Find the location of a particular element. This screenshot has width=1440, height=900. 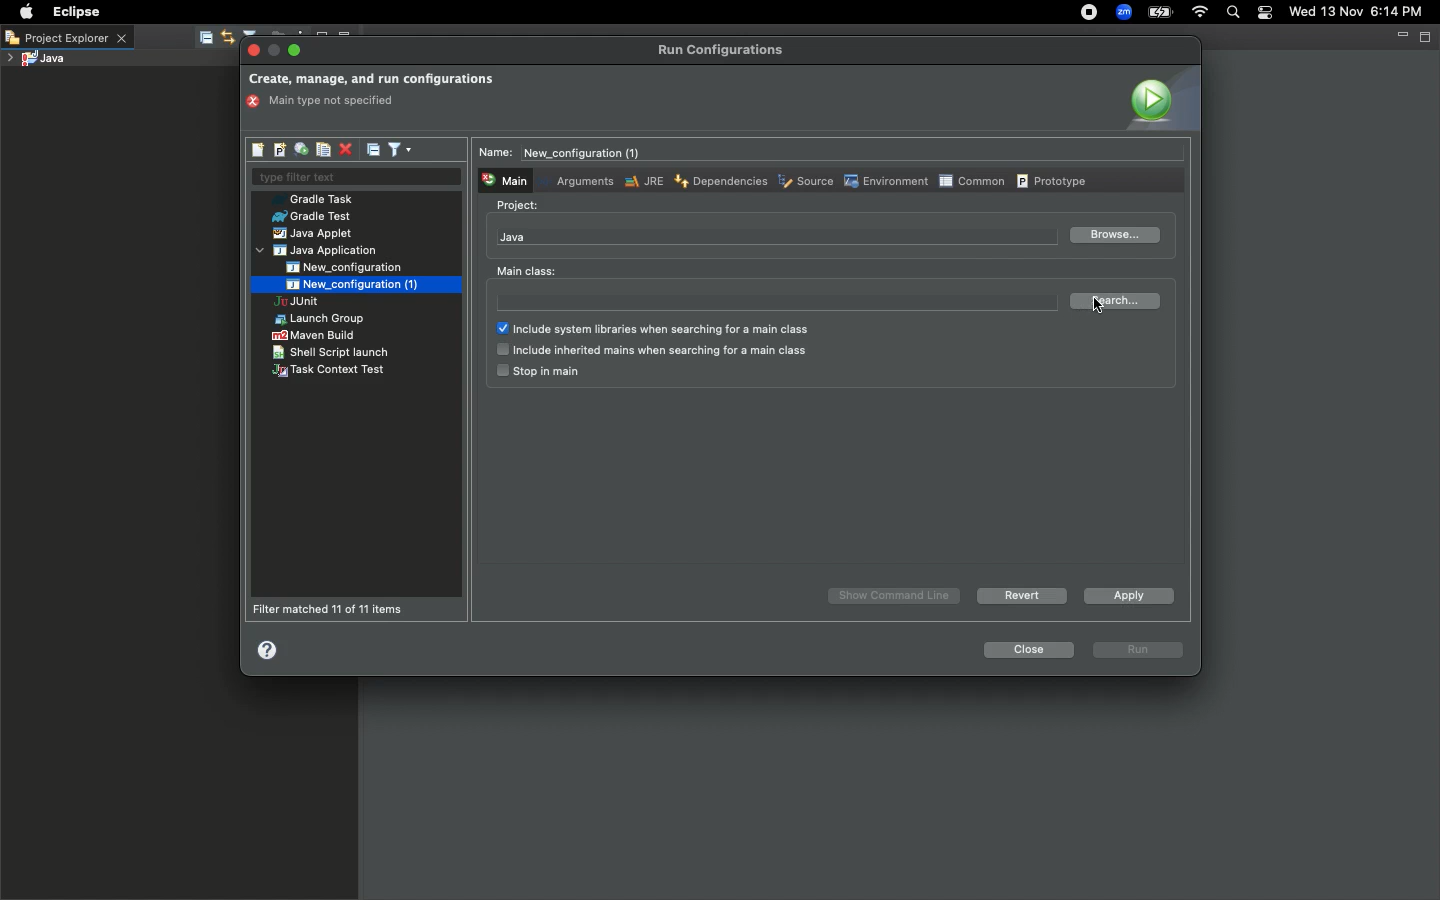

Revert is located at coordinates (1019, 595).